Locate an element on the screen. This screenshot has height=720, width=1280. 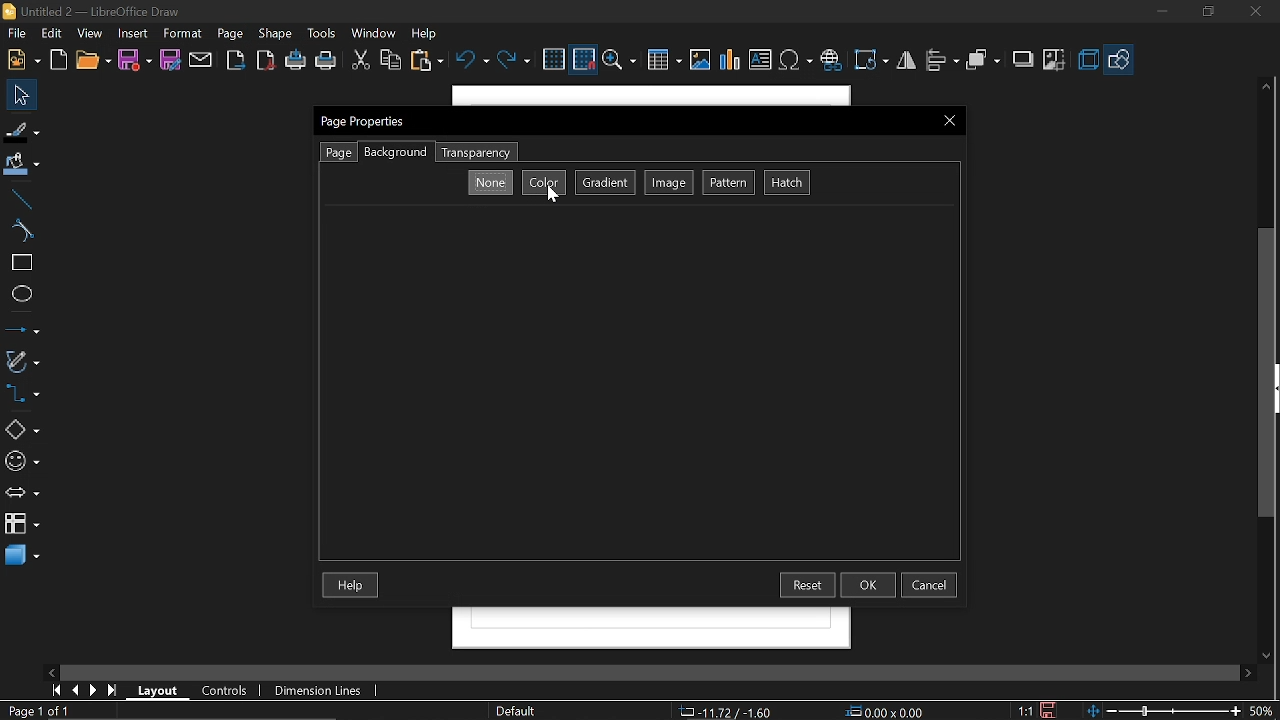
Color is located at coordinates (544, 183).